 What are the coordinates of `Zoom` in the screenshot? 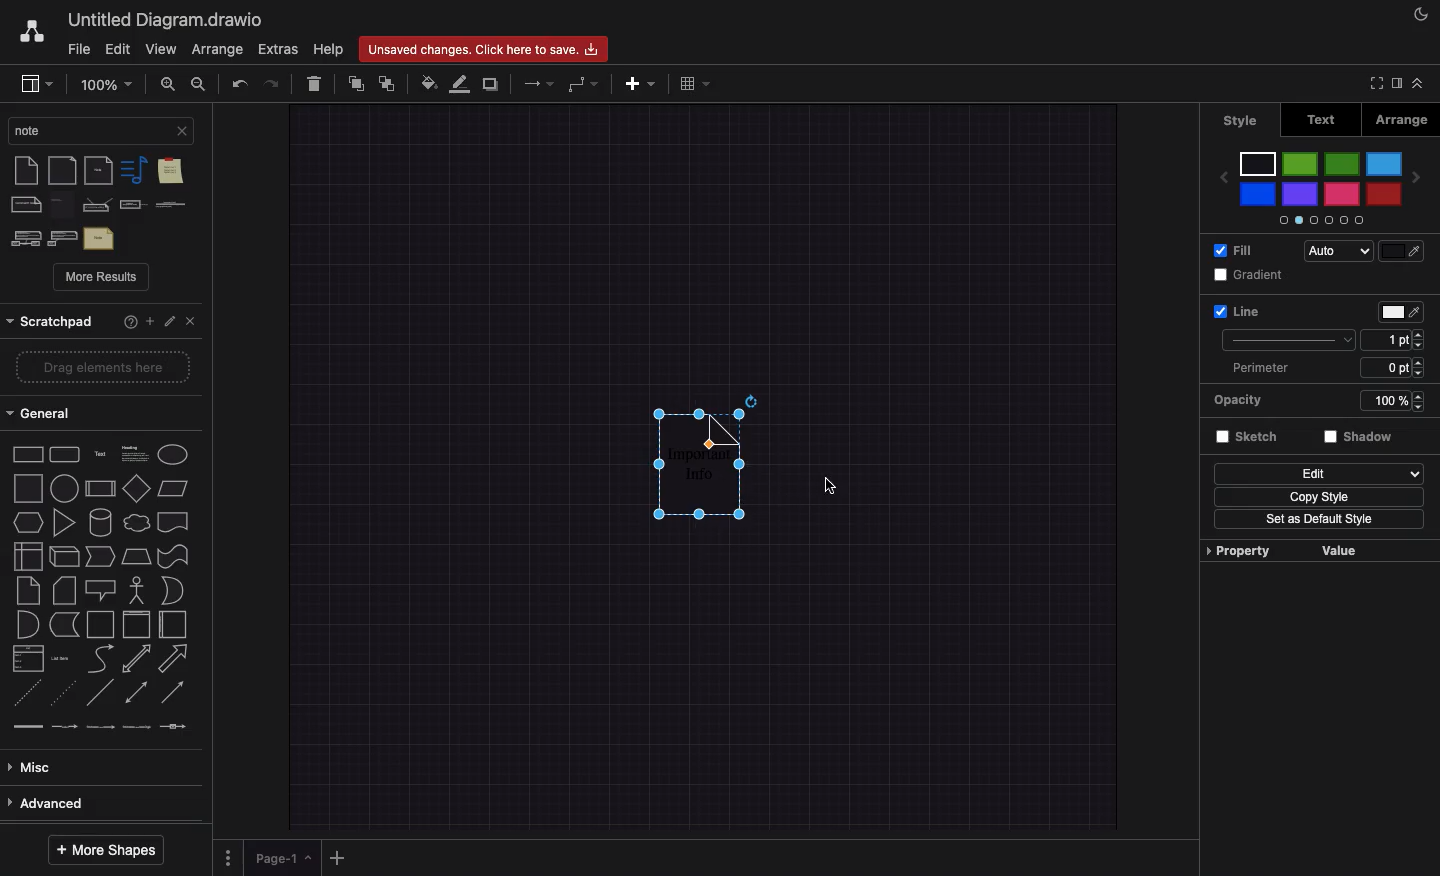 It's located at (105, 83).